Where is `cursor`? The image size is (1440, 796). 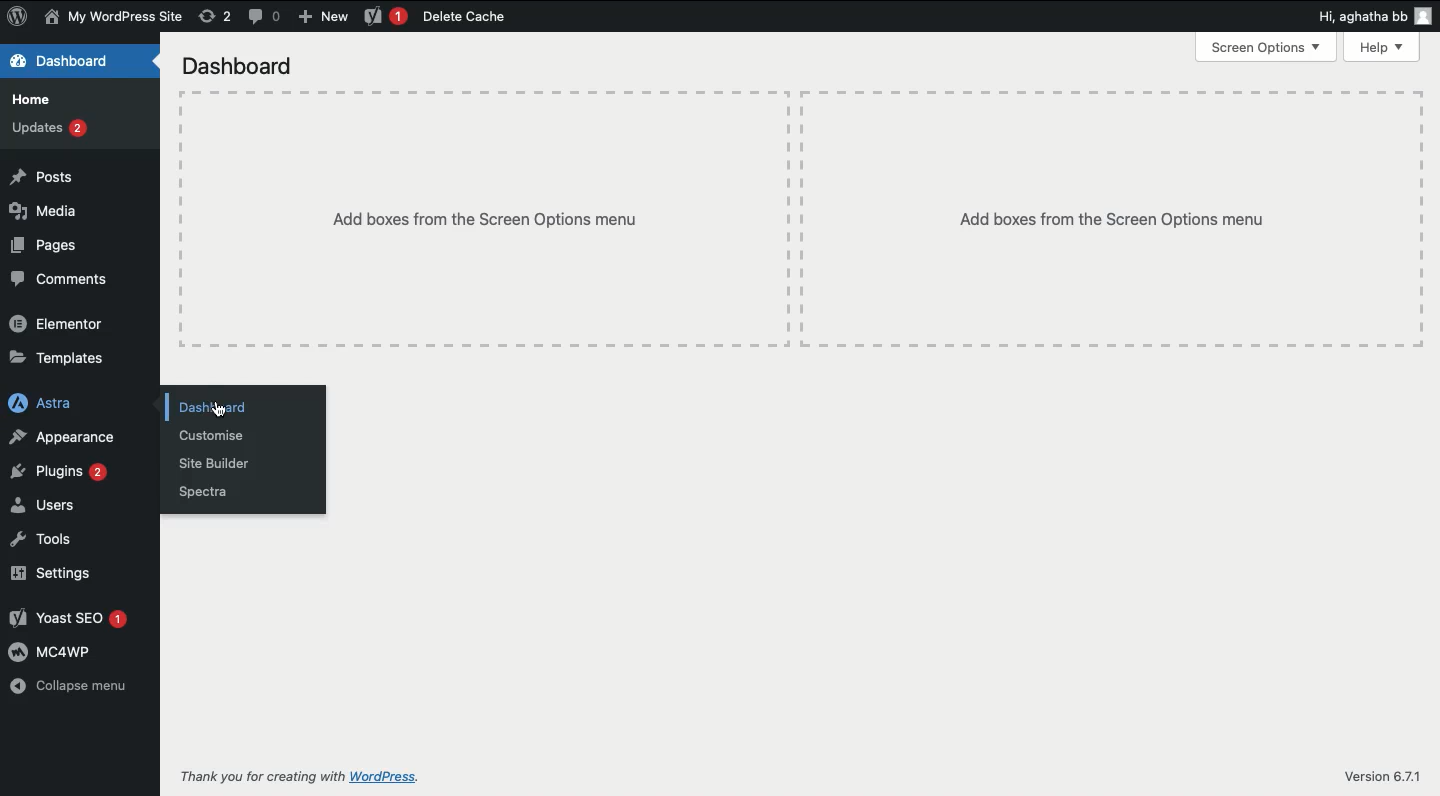 cursor is located at coordinates (216, 409).